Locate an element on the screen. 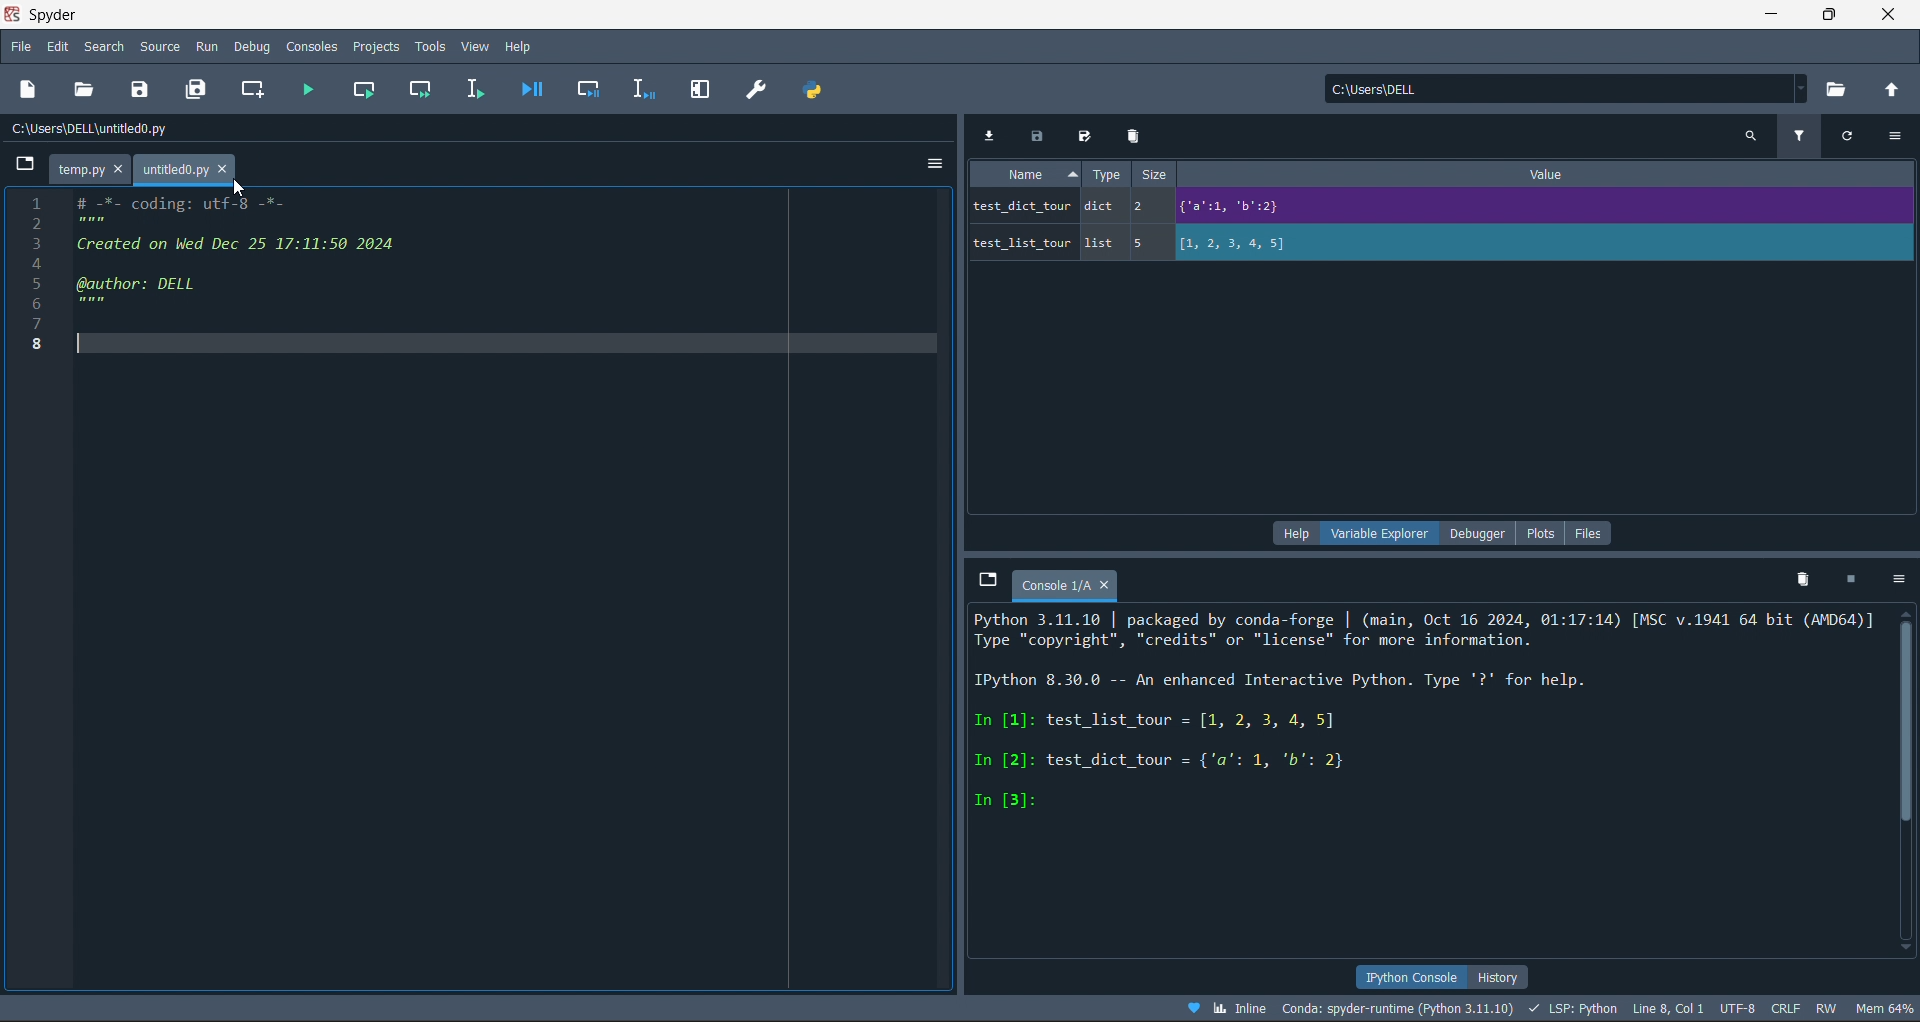 The width and height of the screenshot is (1920, 1022). options is located at coordinates (934, 159).